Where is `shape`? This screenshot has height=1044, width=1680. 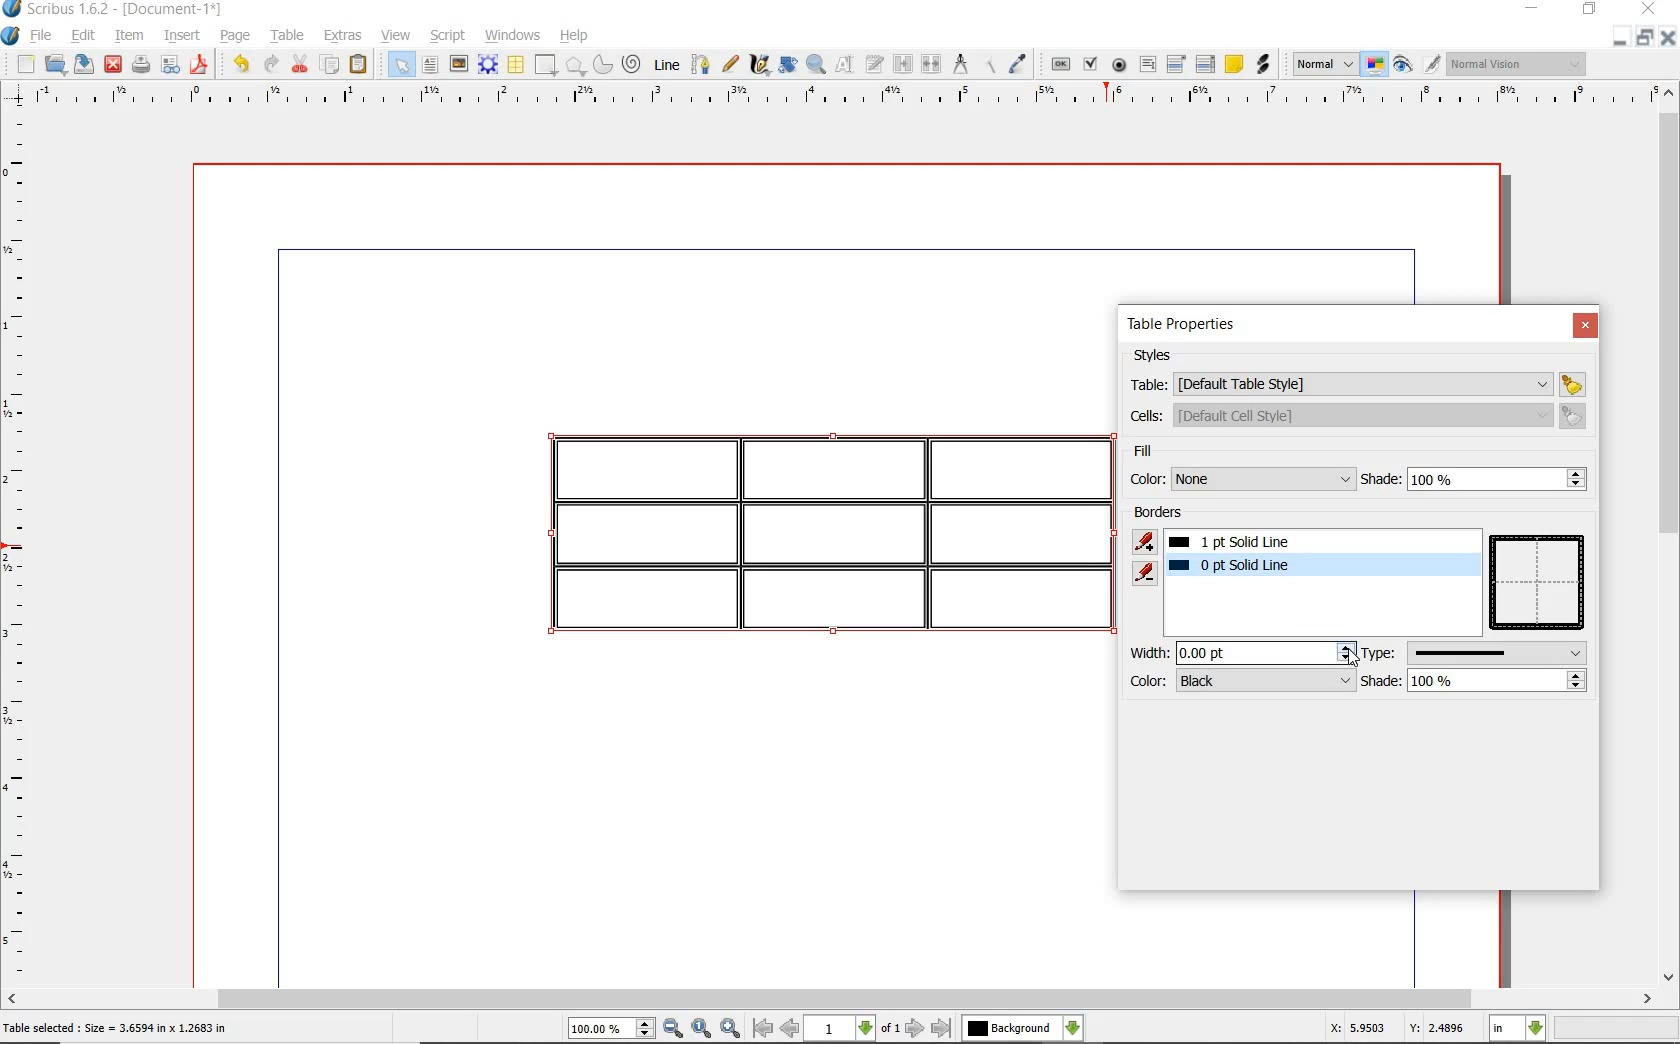
shape is located at coordinates (544, 66).